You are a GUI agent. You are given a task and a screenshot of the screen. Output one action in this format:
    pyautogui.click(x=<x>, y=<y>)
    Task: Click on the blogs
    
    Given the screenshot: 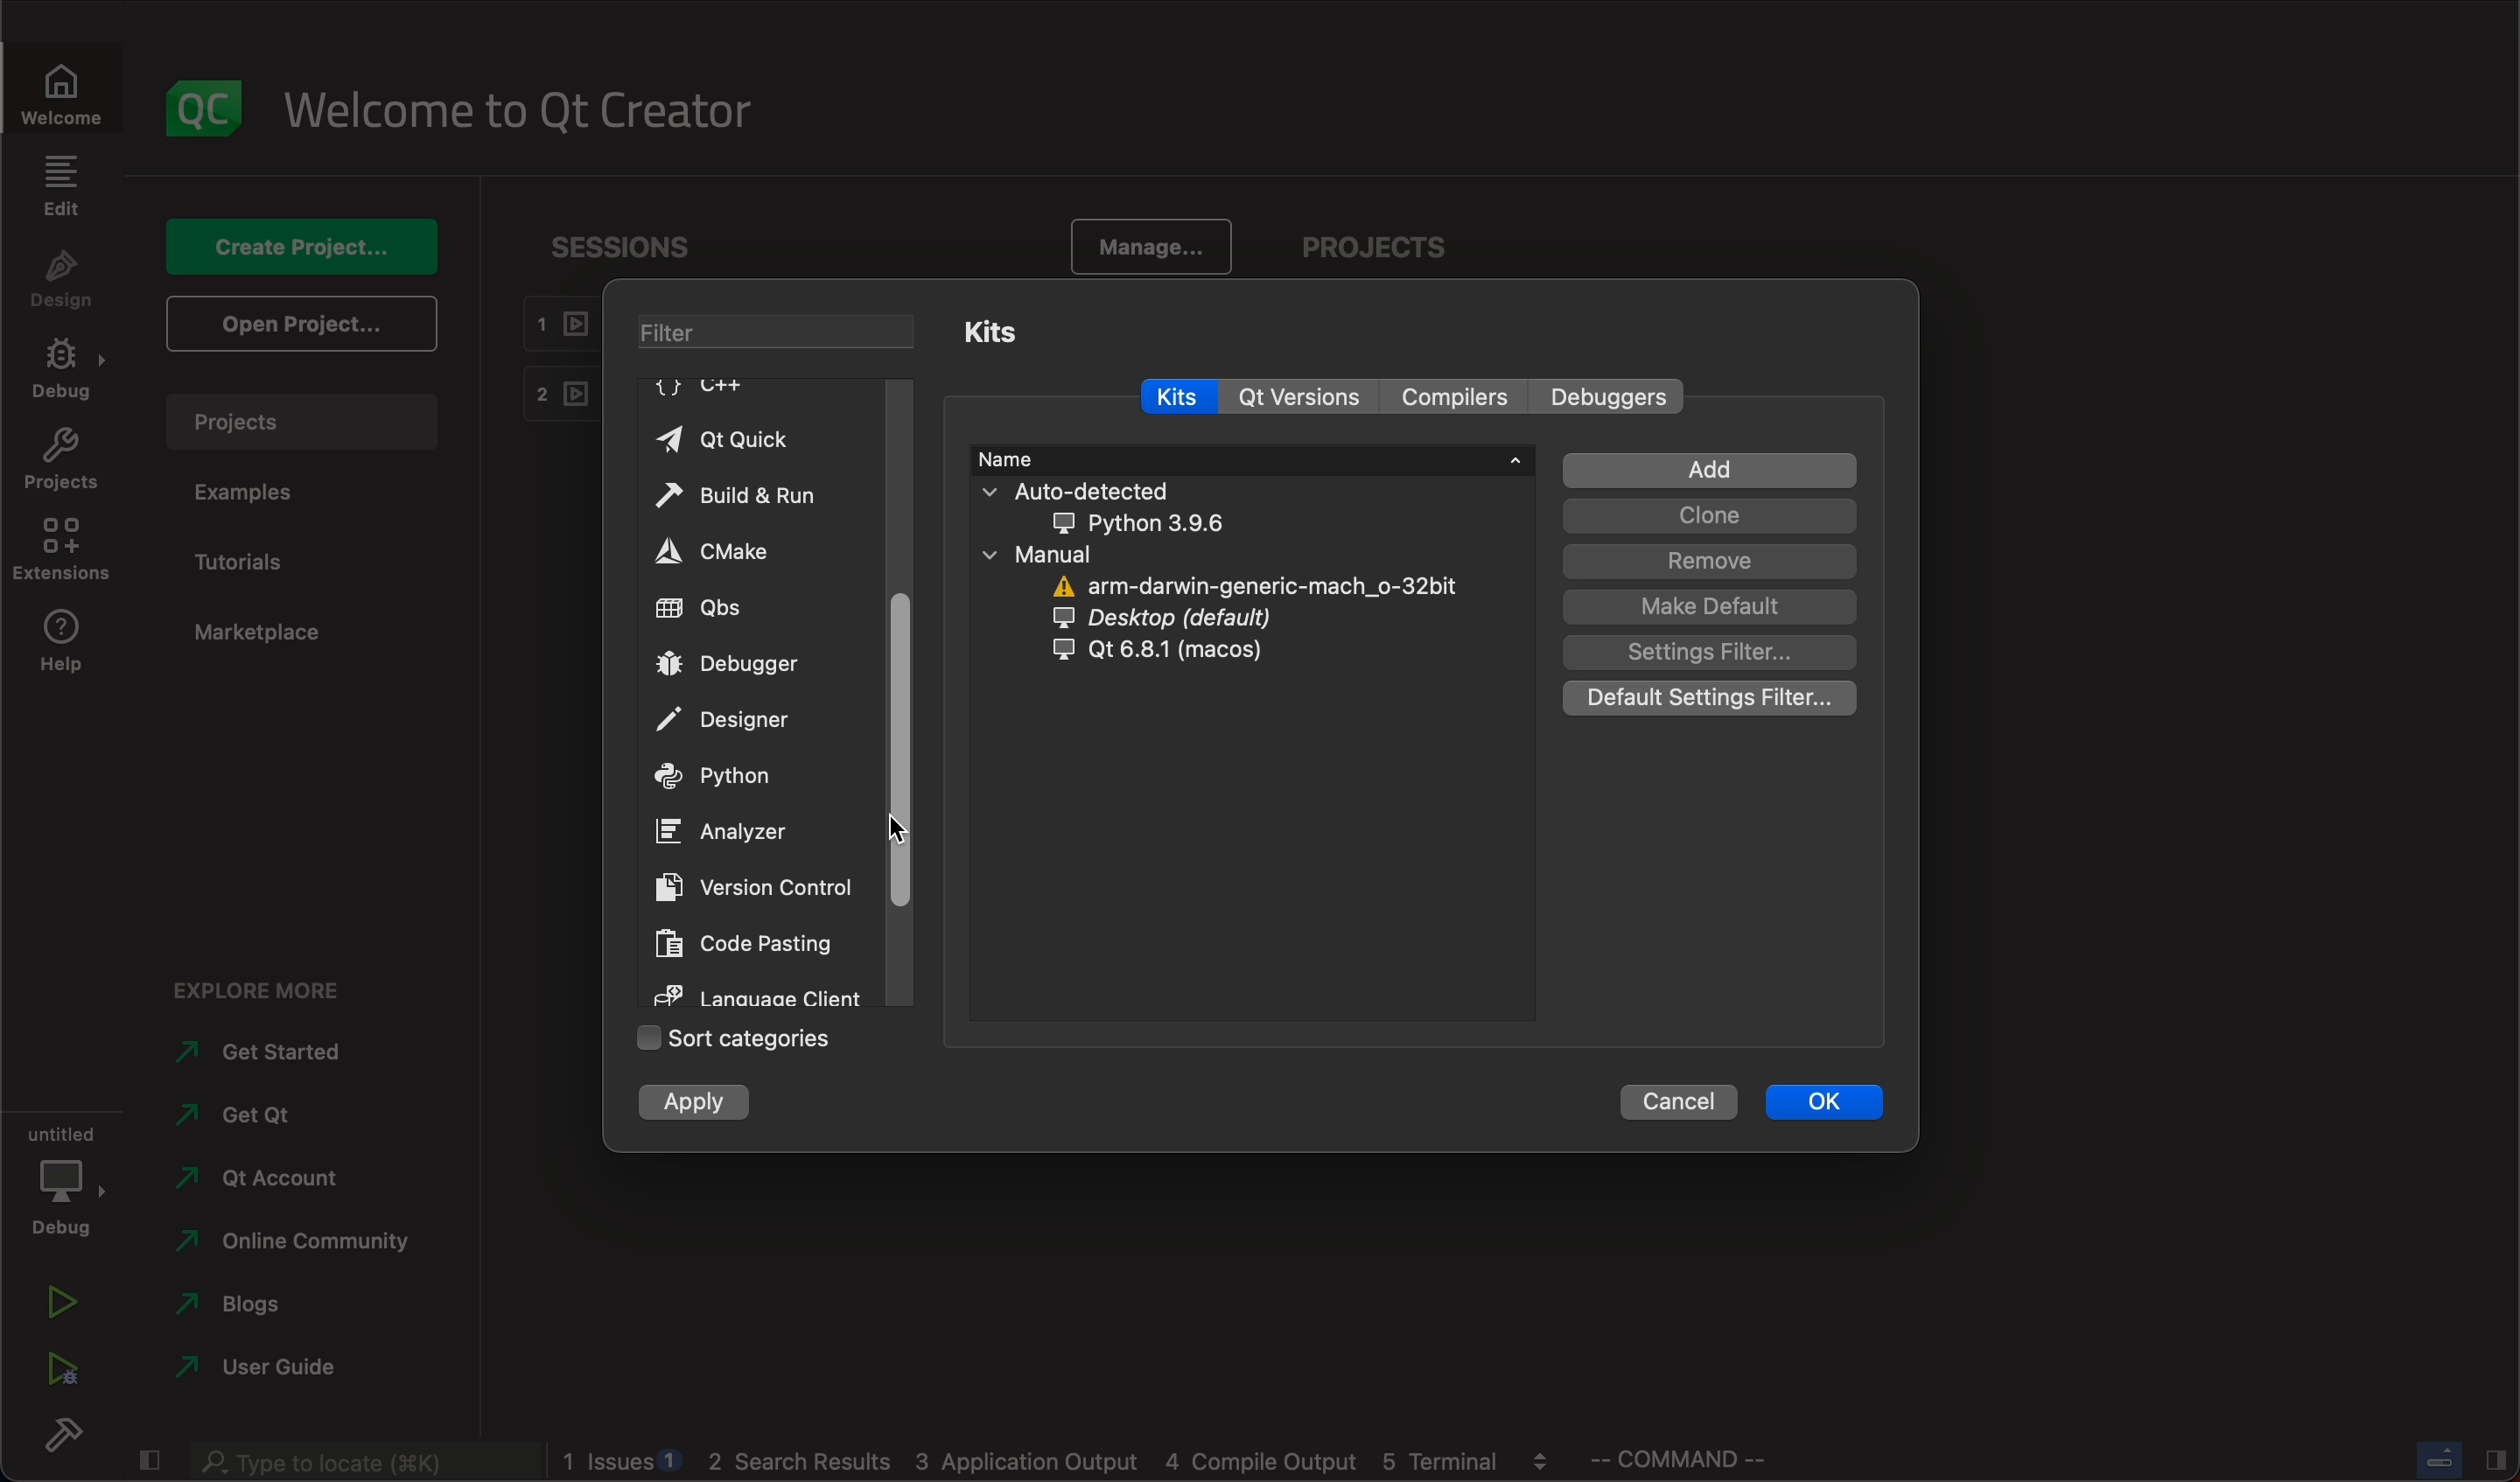 What is the action you would take?
    pyautogui.click(x=249, y=1302)
    